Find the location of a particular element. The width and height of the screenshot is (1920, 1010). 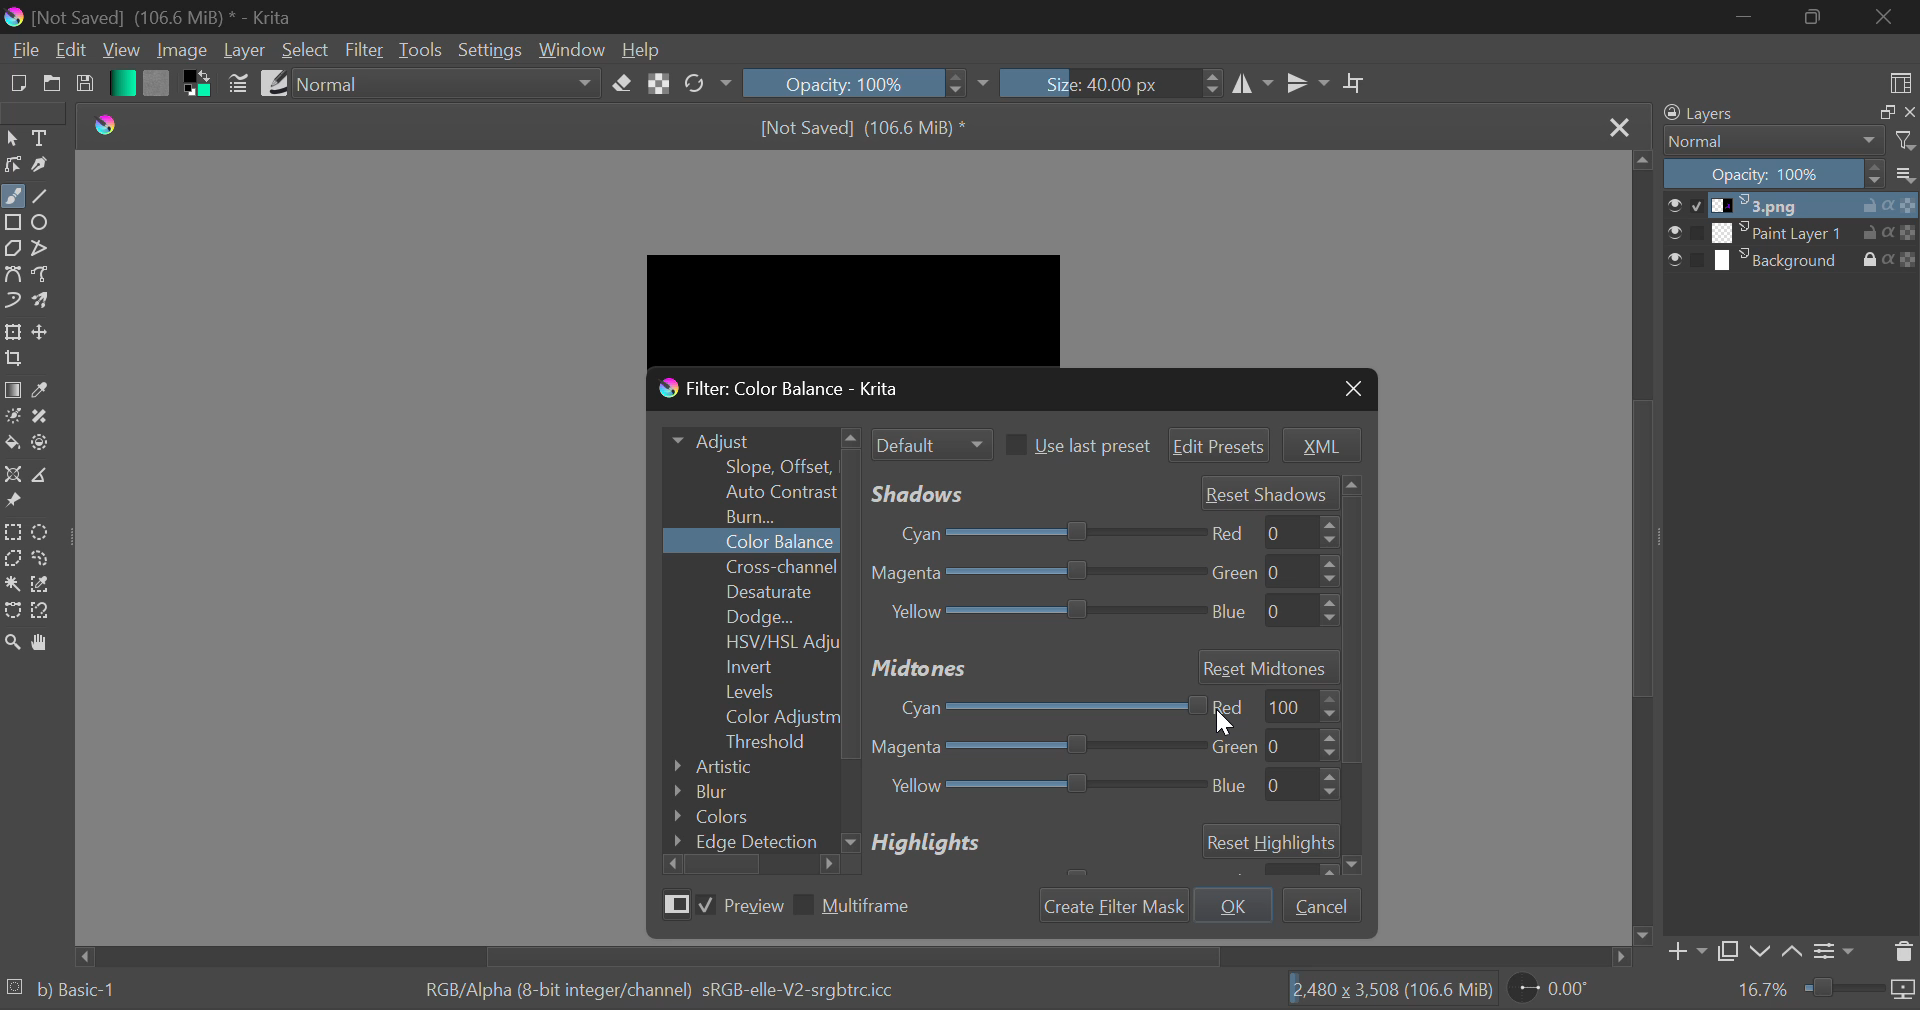

Scroll Bar is located at coordinates (838, 957).